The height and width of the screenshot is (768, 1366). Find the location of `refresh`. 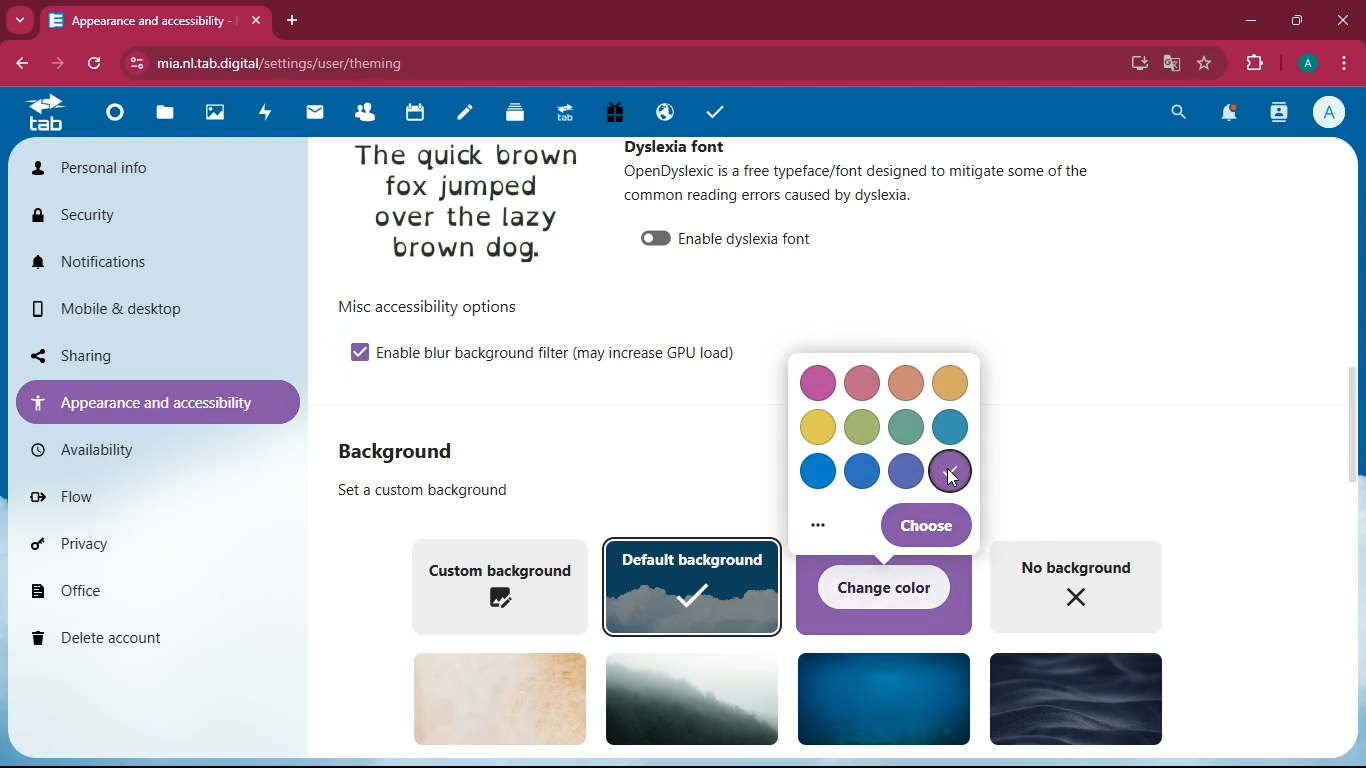

refresh is located at coordinates (96, 64).